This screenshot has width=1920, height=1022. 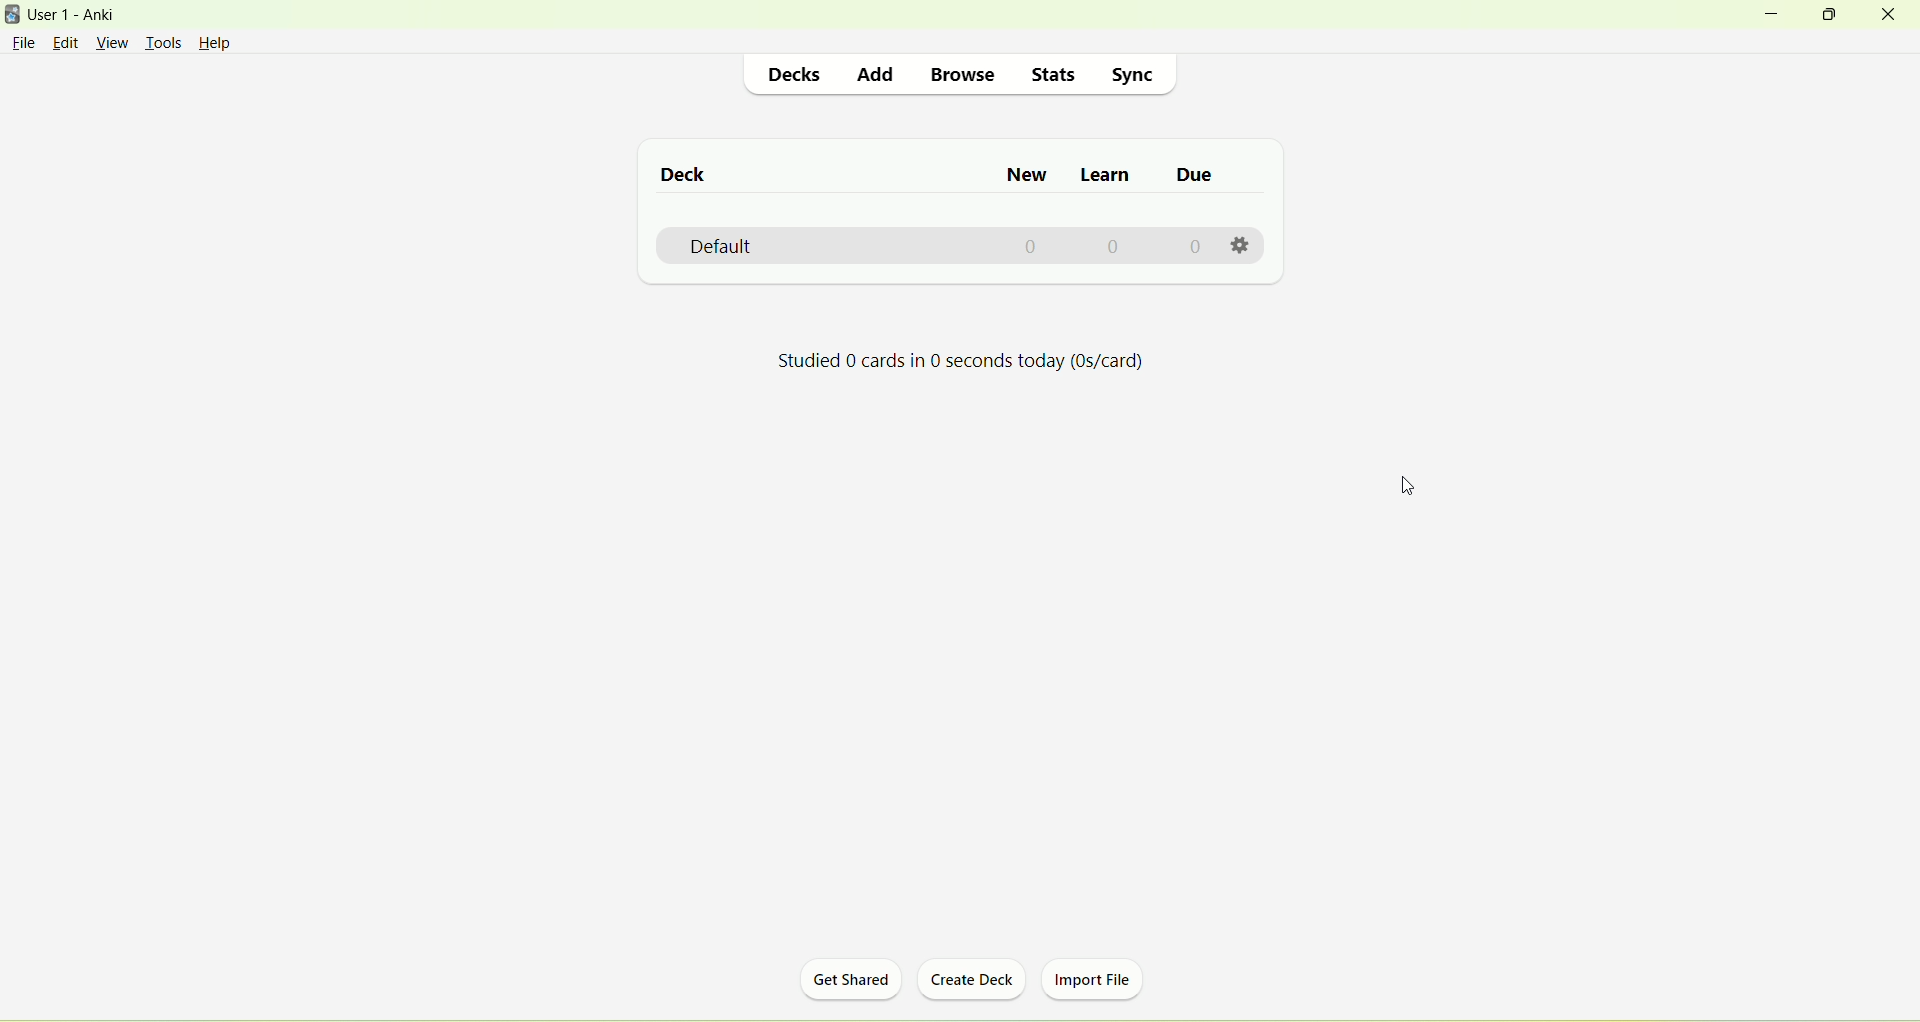 What do you see at coordinates (213, 45) in the screenshot?
I see `Help` at bounding box center [213, 45].